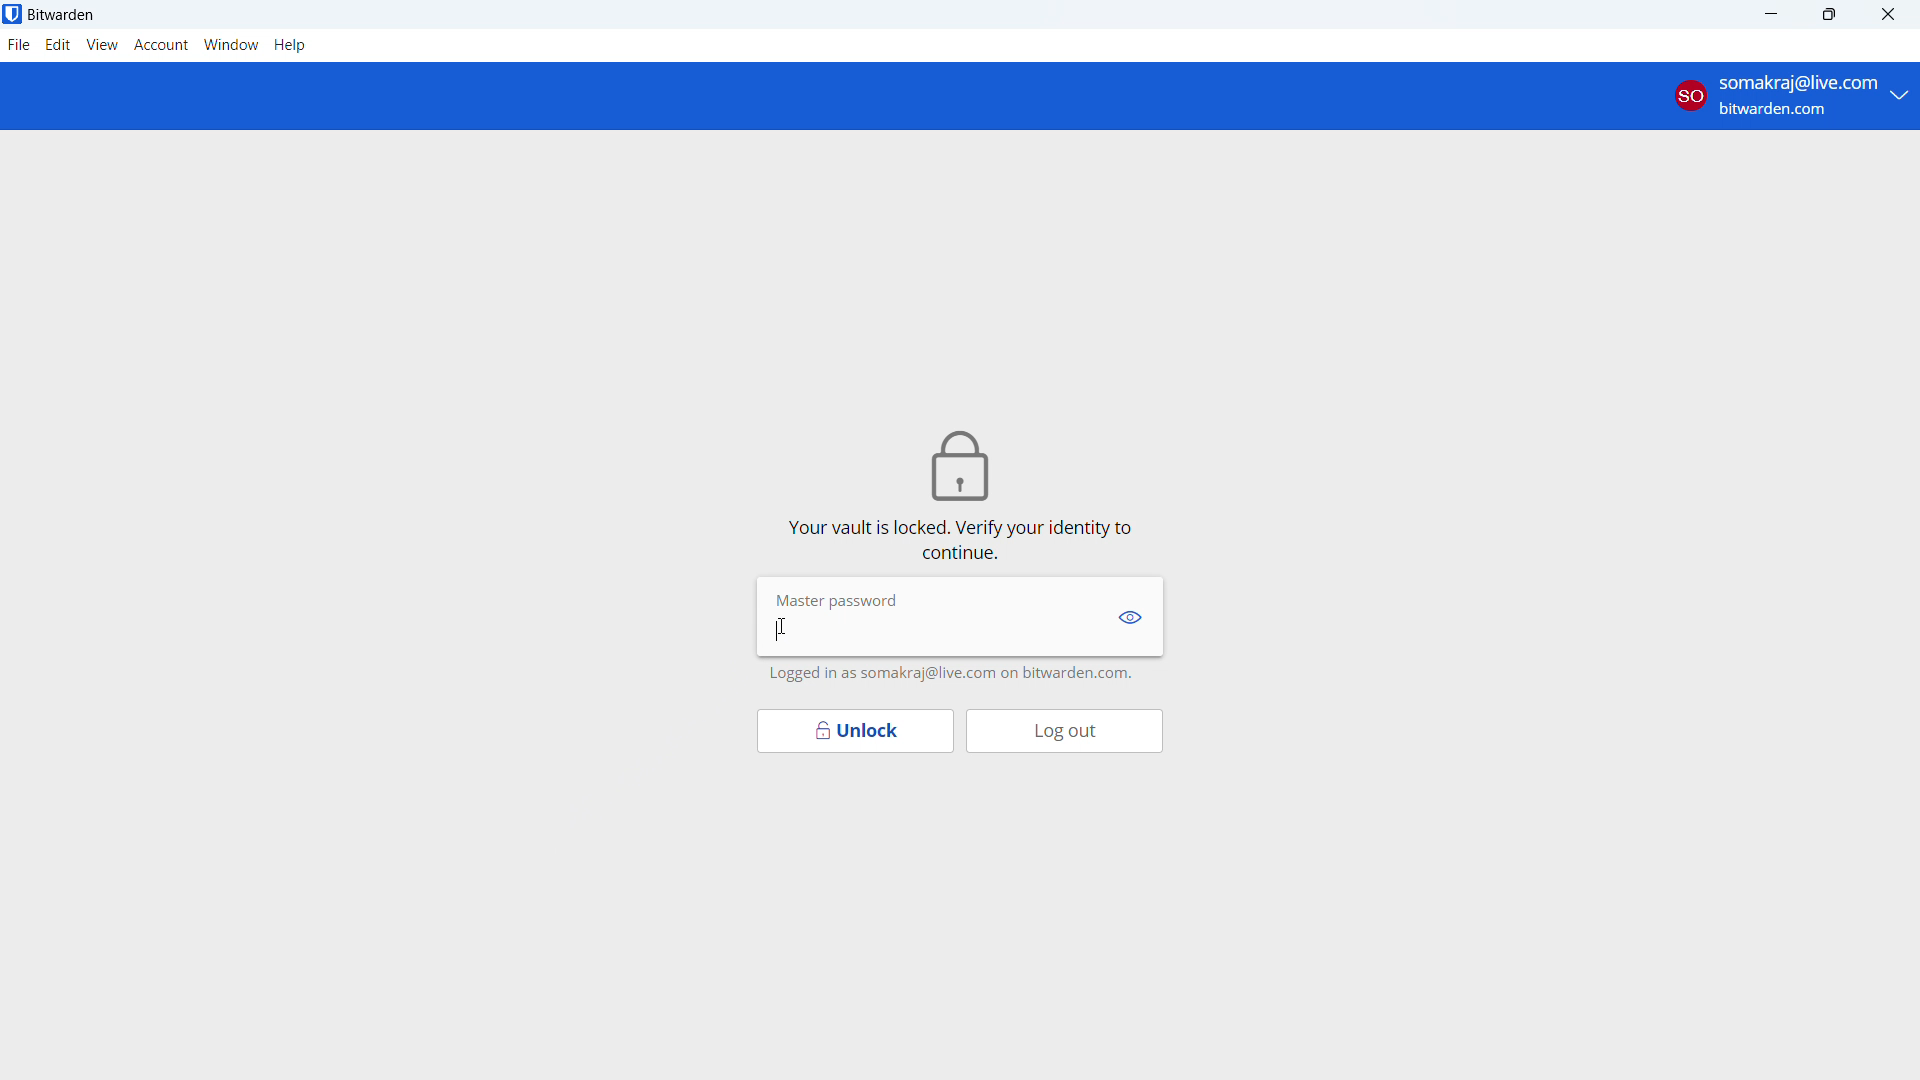  Describe the element at coordinates (291, 45) in the screenshot. I see `help` at that location.